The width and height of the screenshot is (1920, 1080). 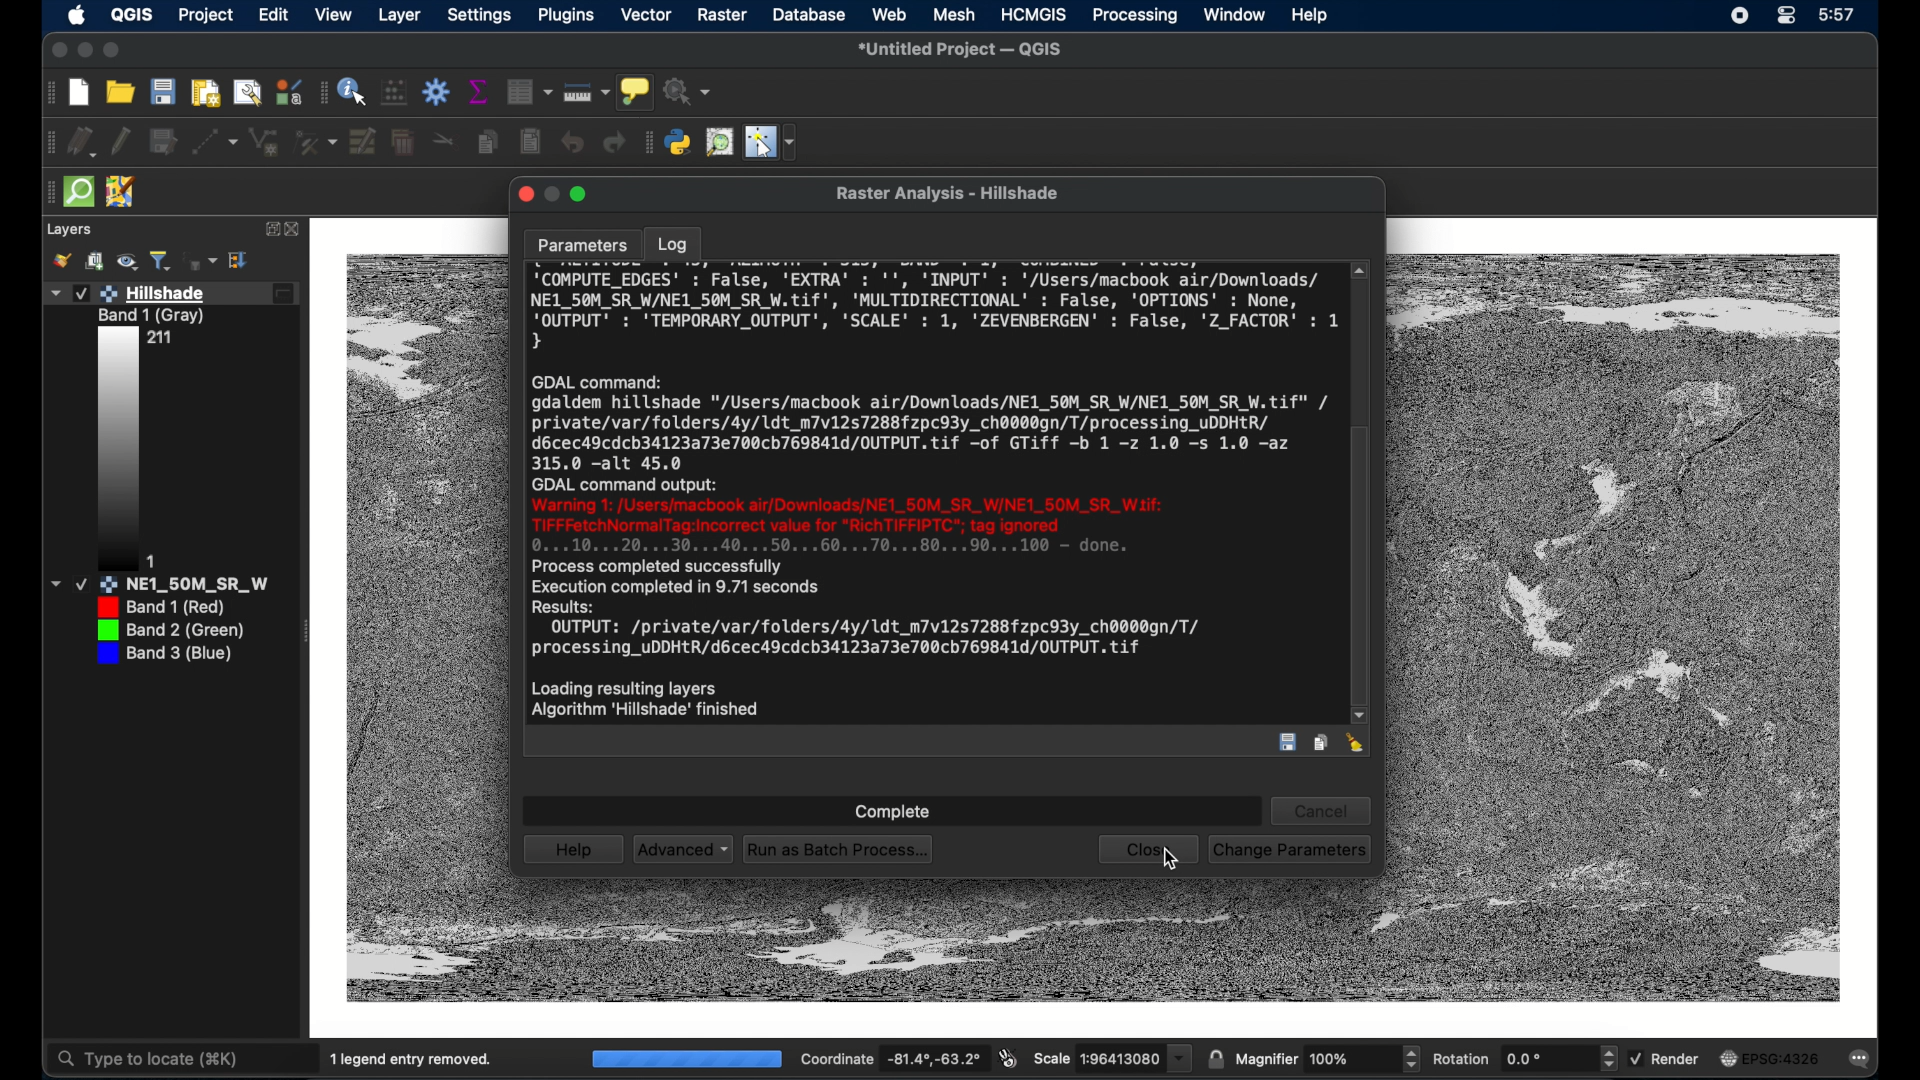 What do you see at coordinates (403, 140) in the screenshot?
I see `delete selected` at bounding box center [403, 140].